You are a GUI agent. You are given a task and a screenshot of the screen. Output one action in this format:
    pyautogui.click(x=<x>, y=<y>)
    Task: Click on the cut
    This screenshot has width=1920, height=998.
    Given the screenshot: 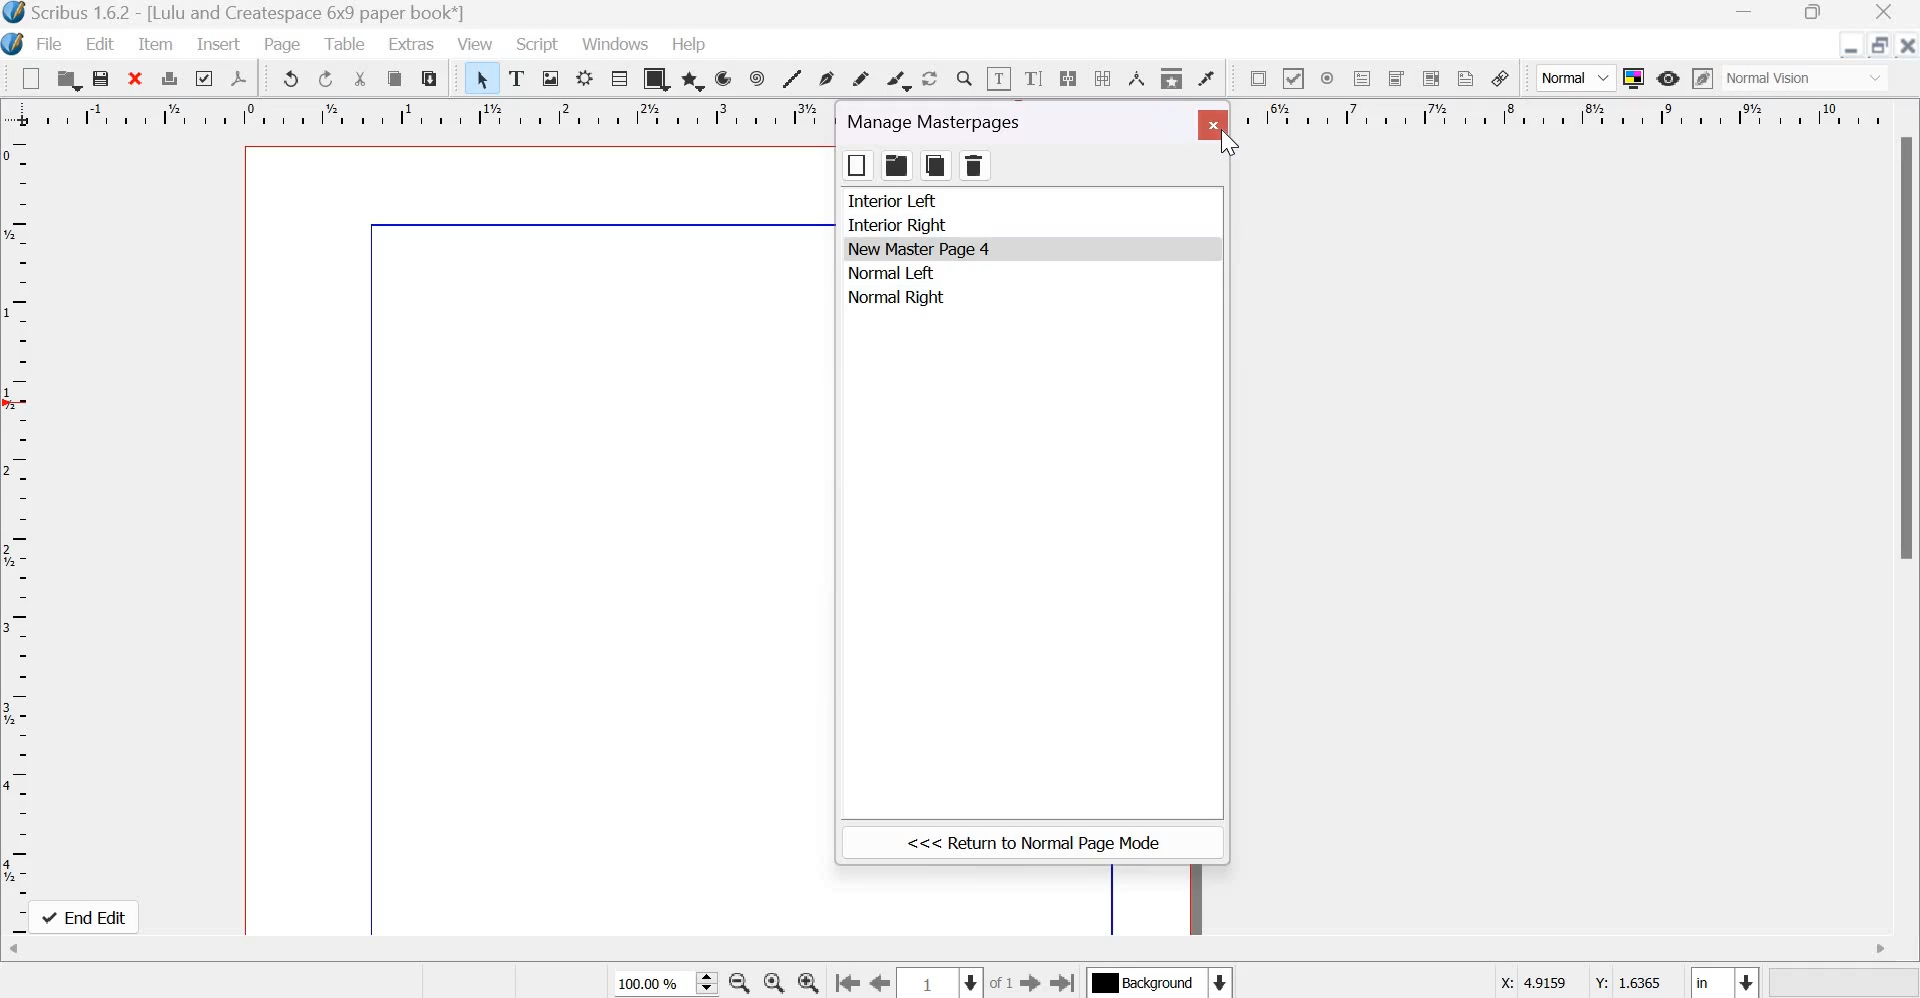 What is the action you would take?
    pyautogui.click(x=361, y=79)
    